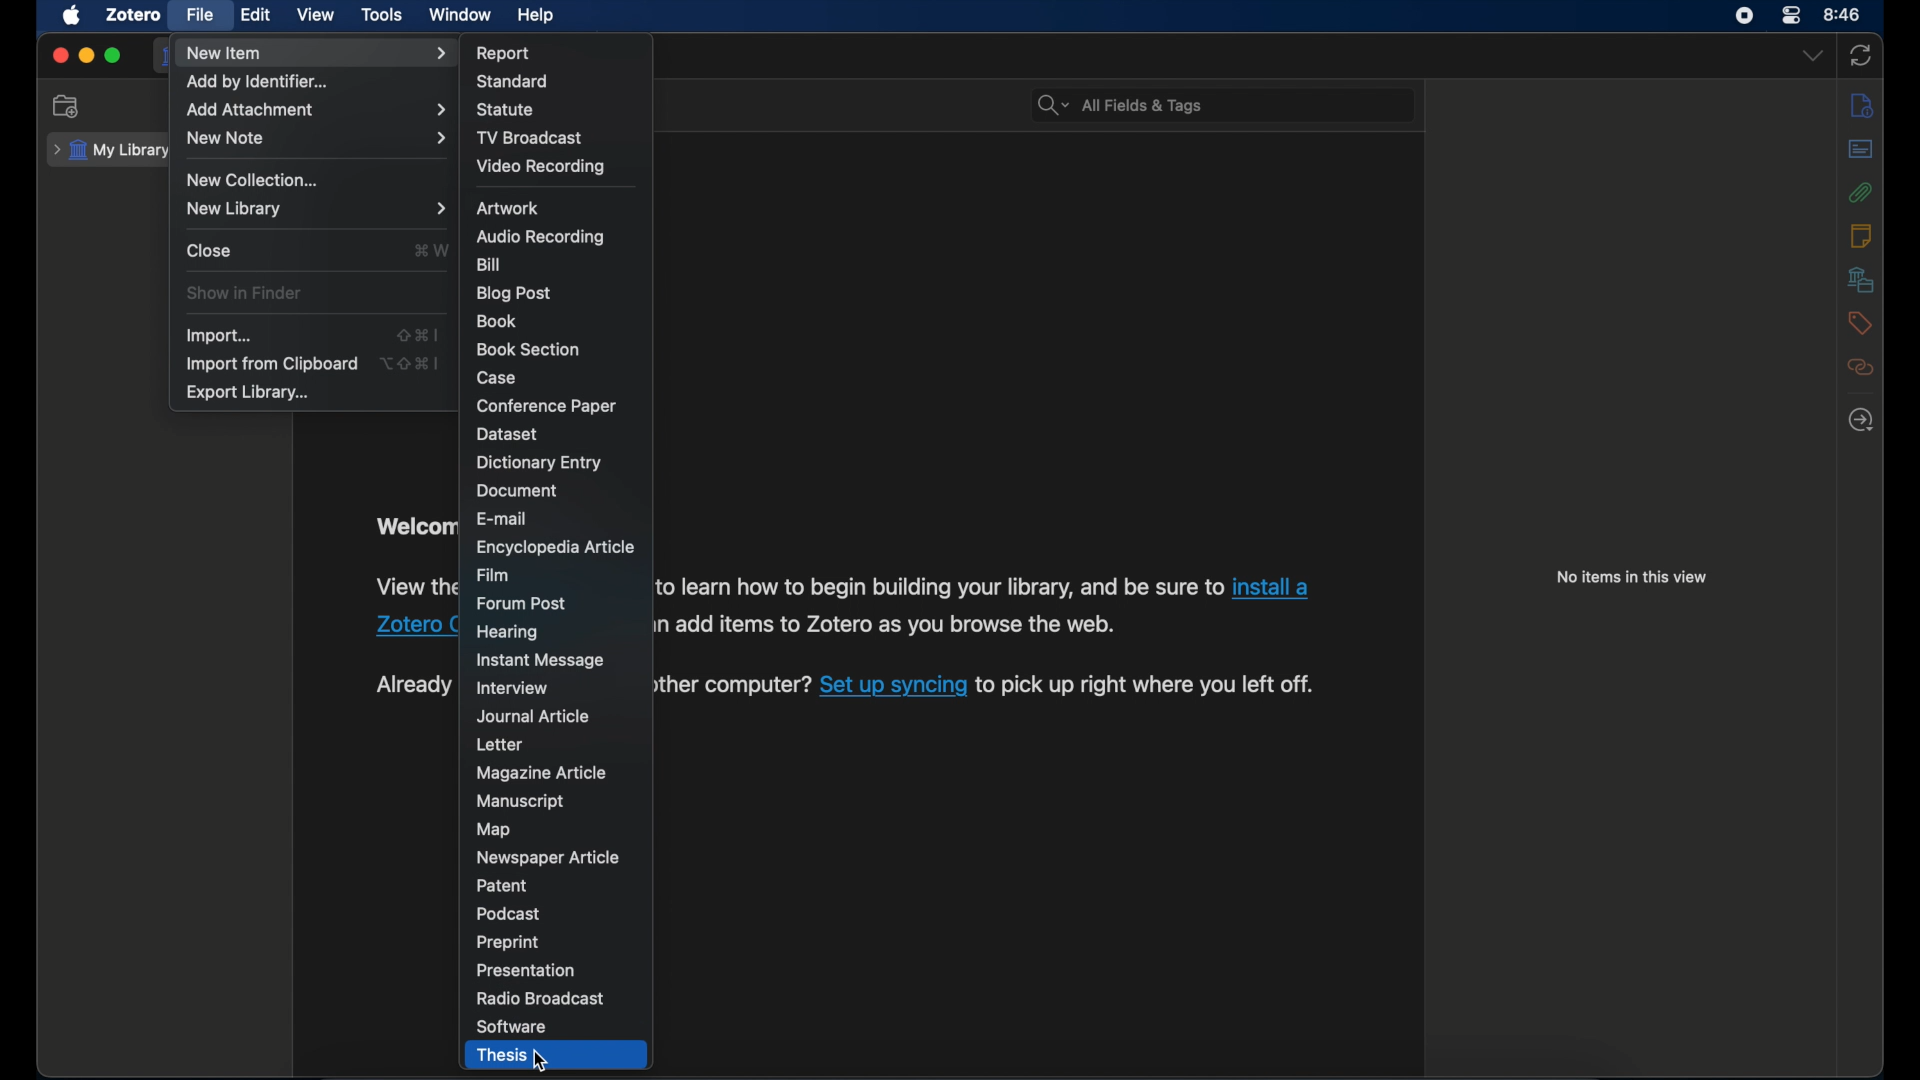  Describe the element at coordinates (1844, 15) in the screenshot. I see `8.46` at that location.